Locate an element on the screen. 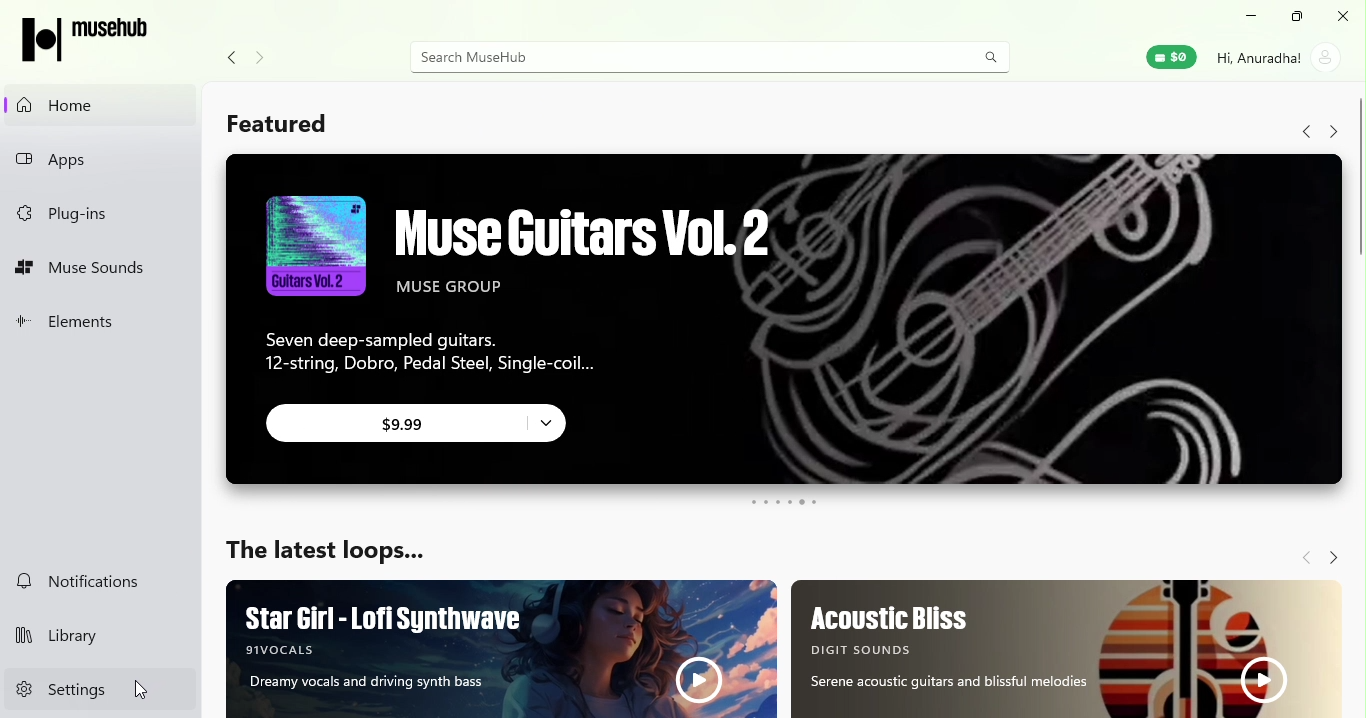 This screenshot has height=718, width=1366. Minimize is located at coordinates (1250, 17).